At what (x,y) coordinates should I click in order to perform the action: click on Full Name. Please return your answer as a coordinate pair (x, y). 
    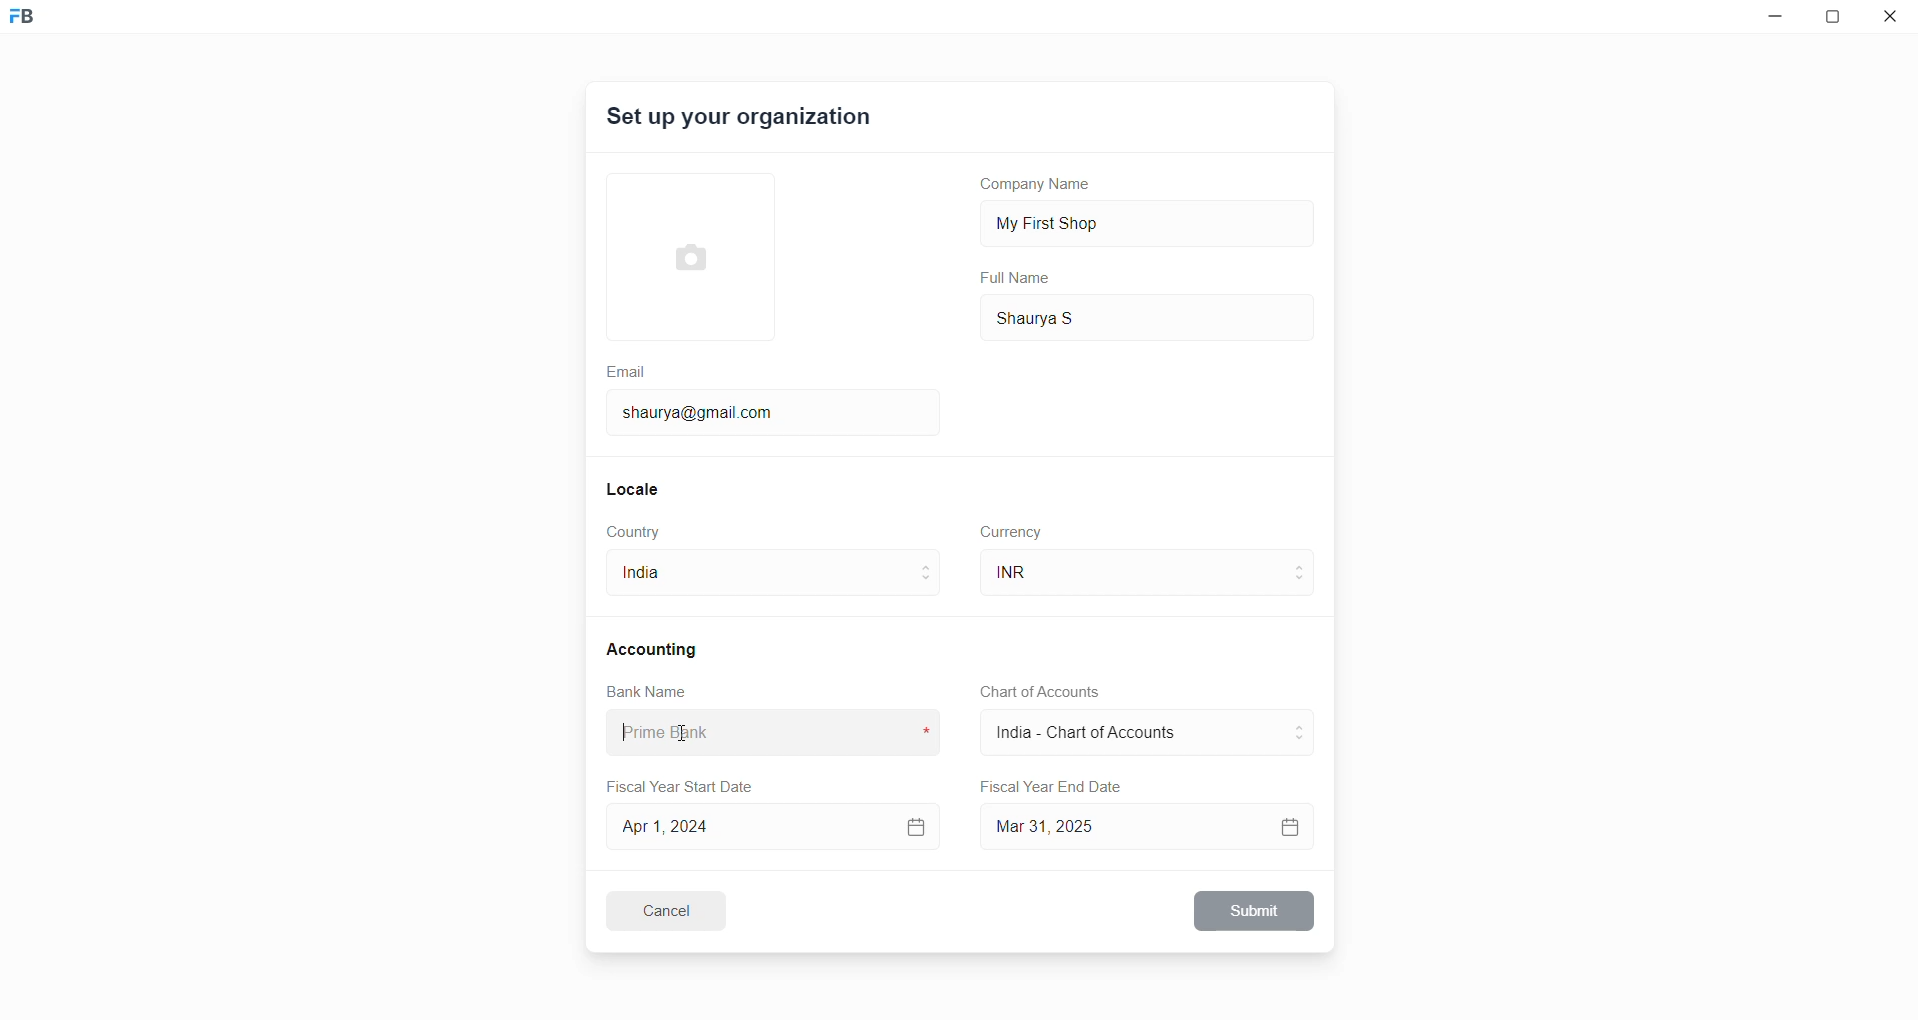
    Looking at the image, I should click on (1017, 278).